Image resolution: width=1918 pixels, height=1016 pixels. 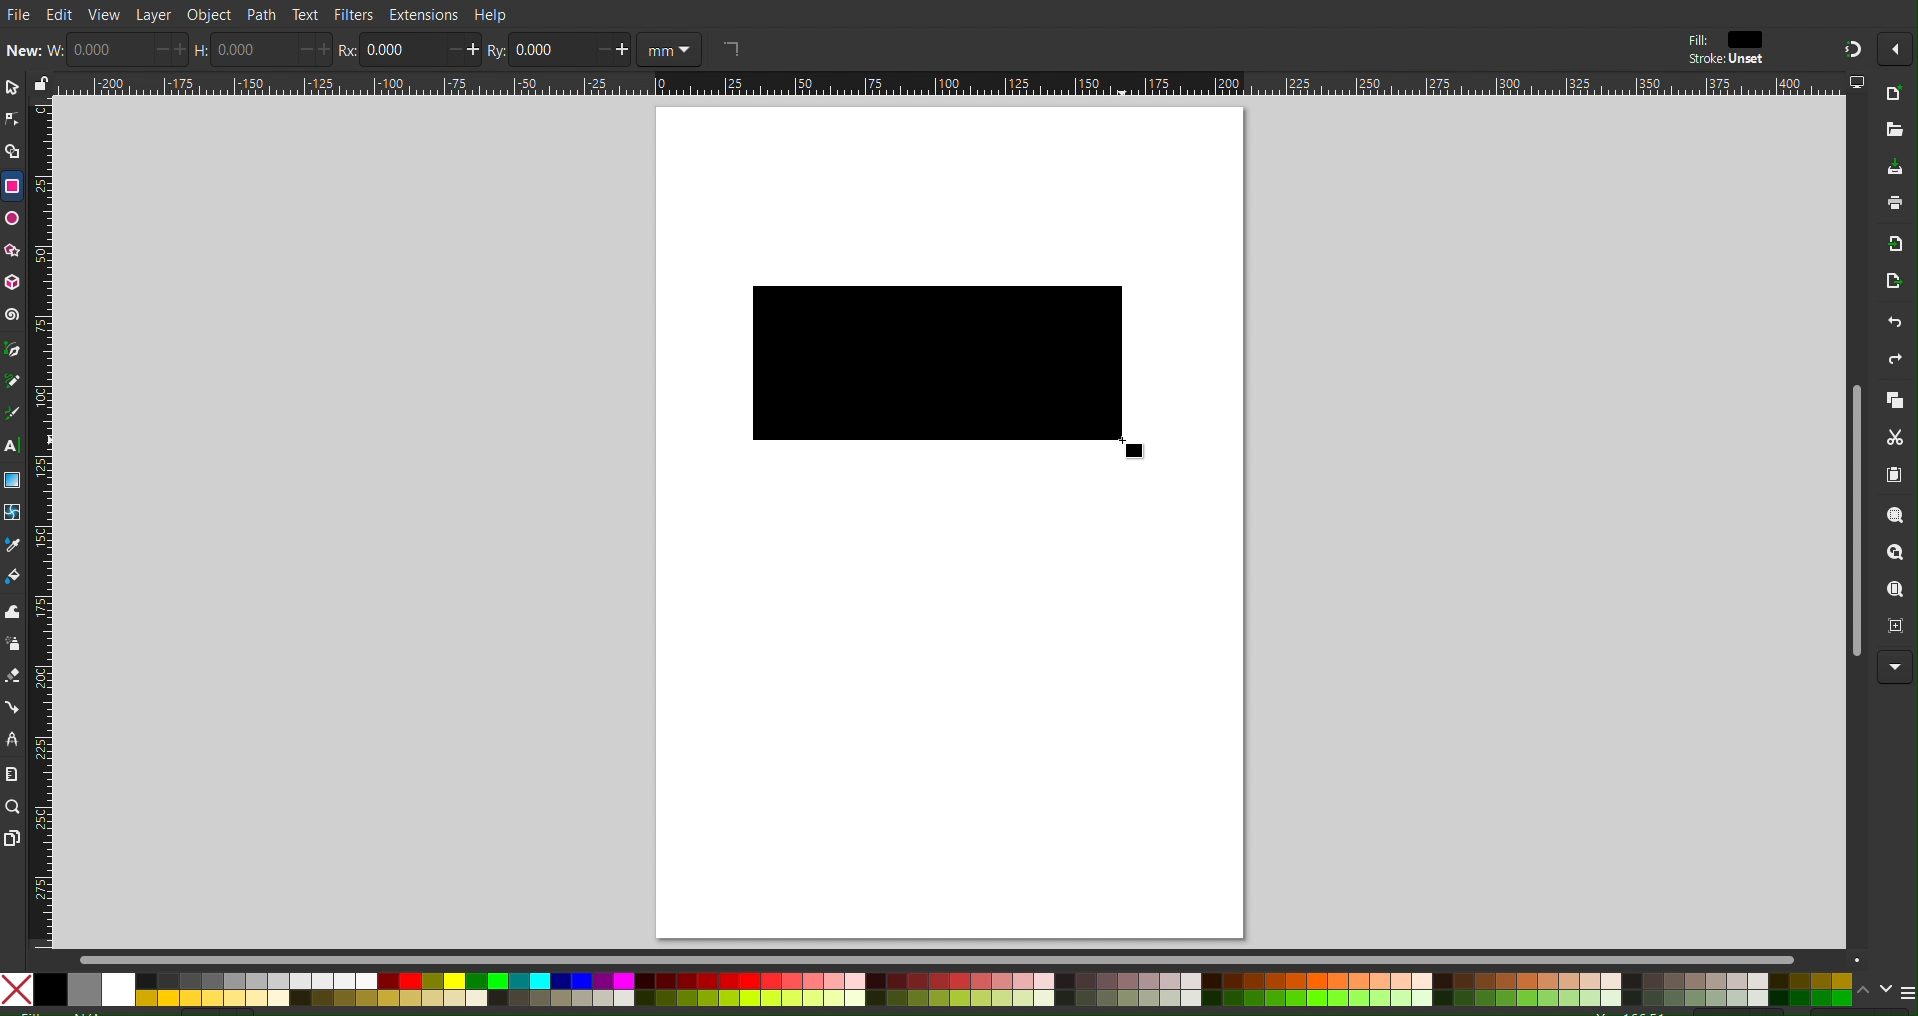 I want to click on Node Tool, so click(x=12, y=115).